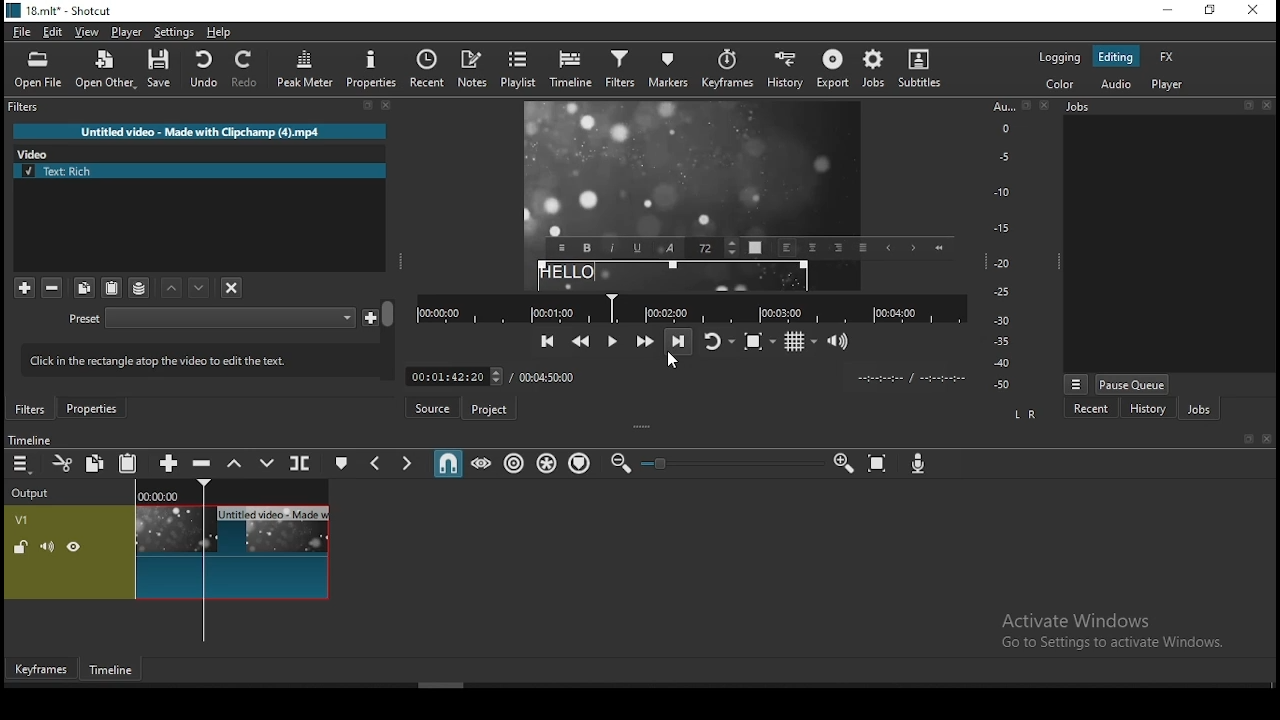  I want to click on Clip Time, so click(910, 379).